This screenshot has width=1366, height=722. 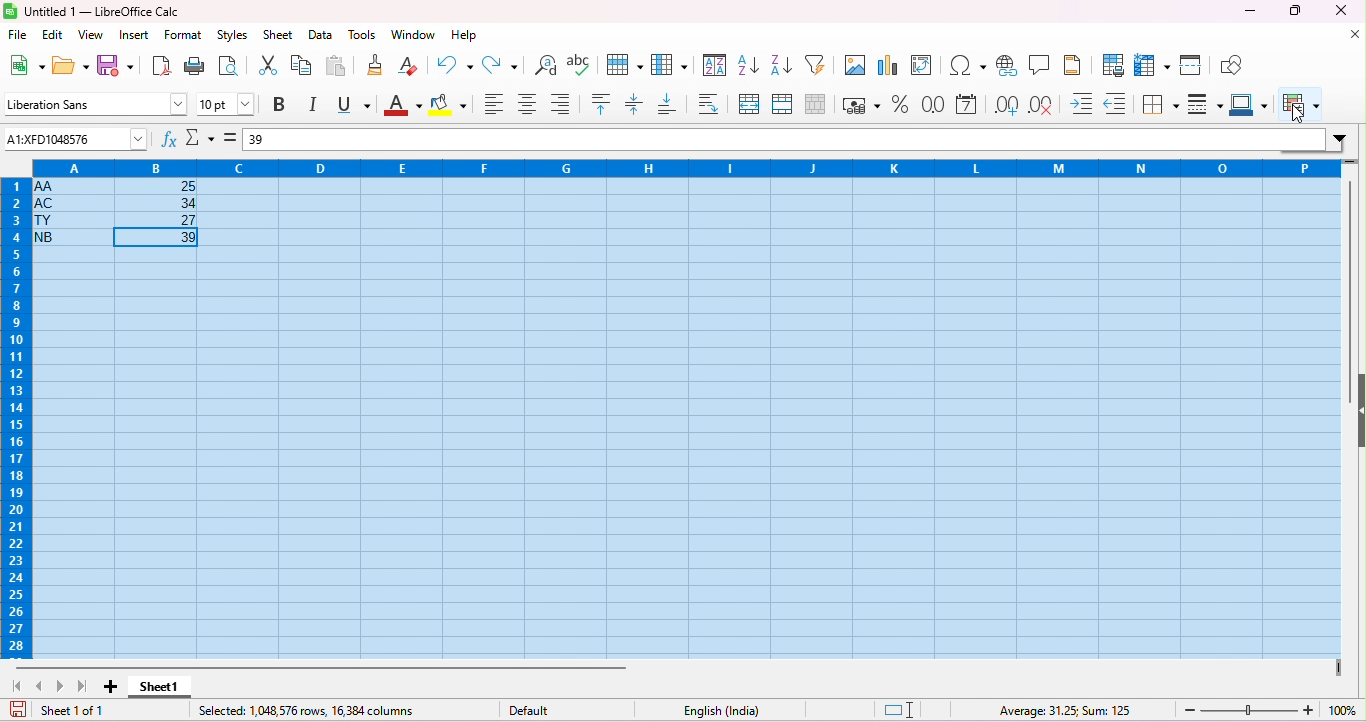 What do you see at coordinates (22, 686) in the screenshot?
I see `first sheet` at bounding box center [22, 686].